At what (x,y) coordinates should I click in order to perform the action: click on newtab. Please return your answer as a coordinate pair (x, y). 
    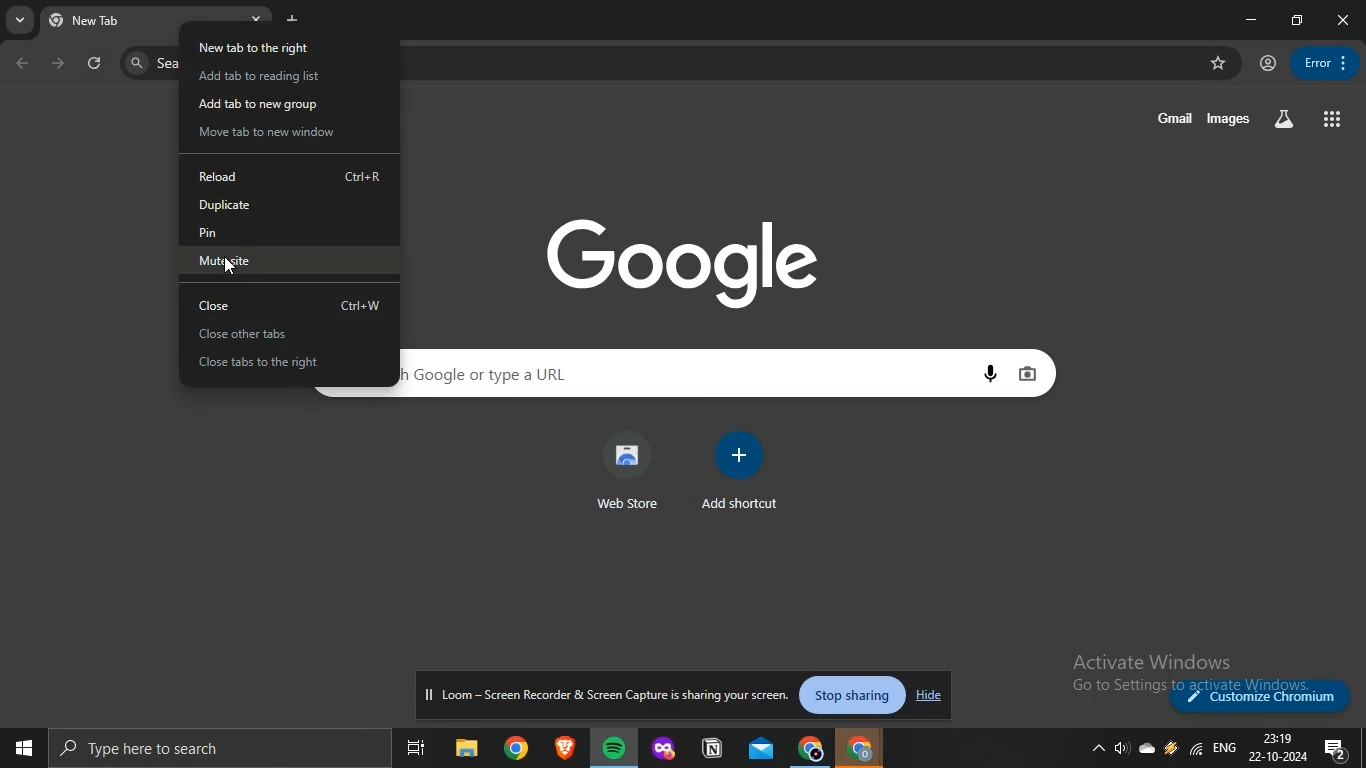
    Looking at the image, I should click on (293, 19).